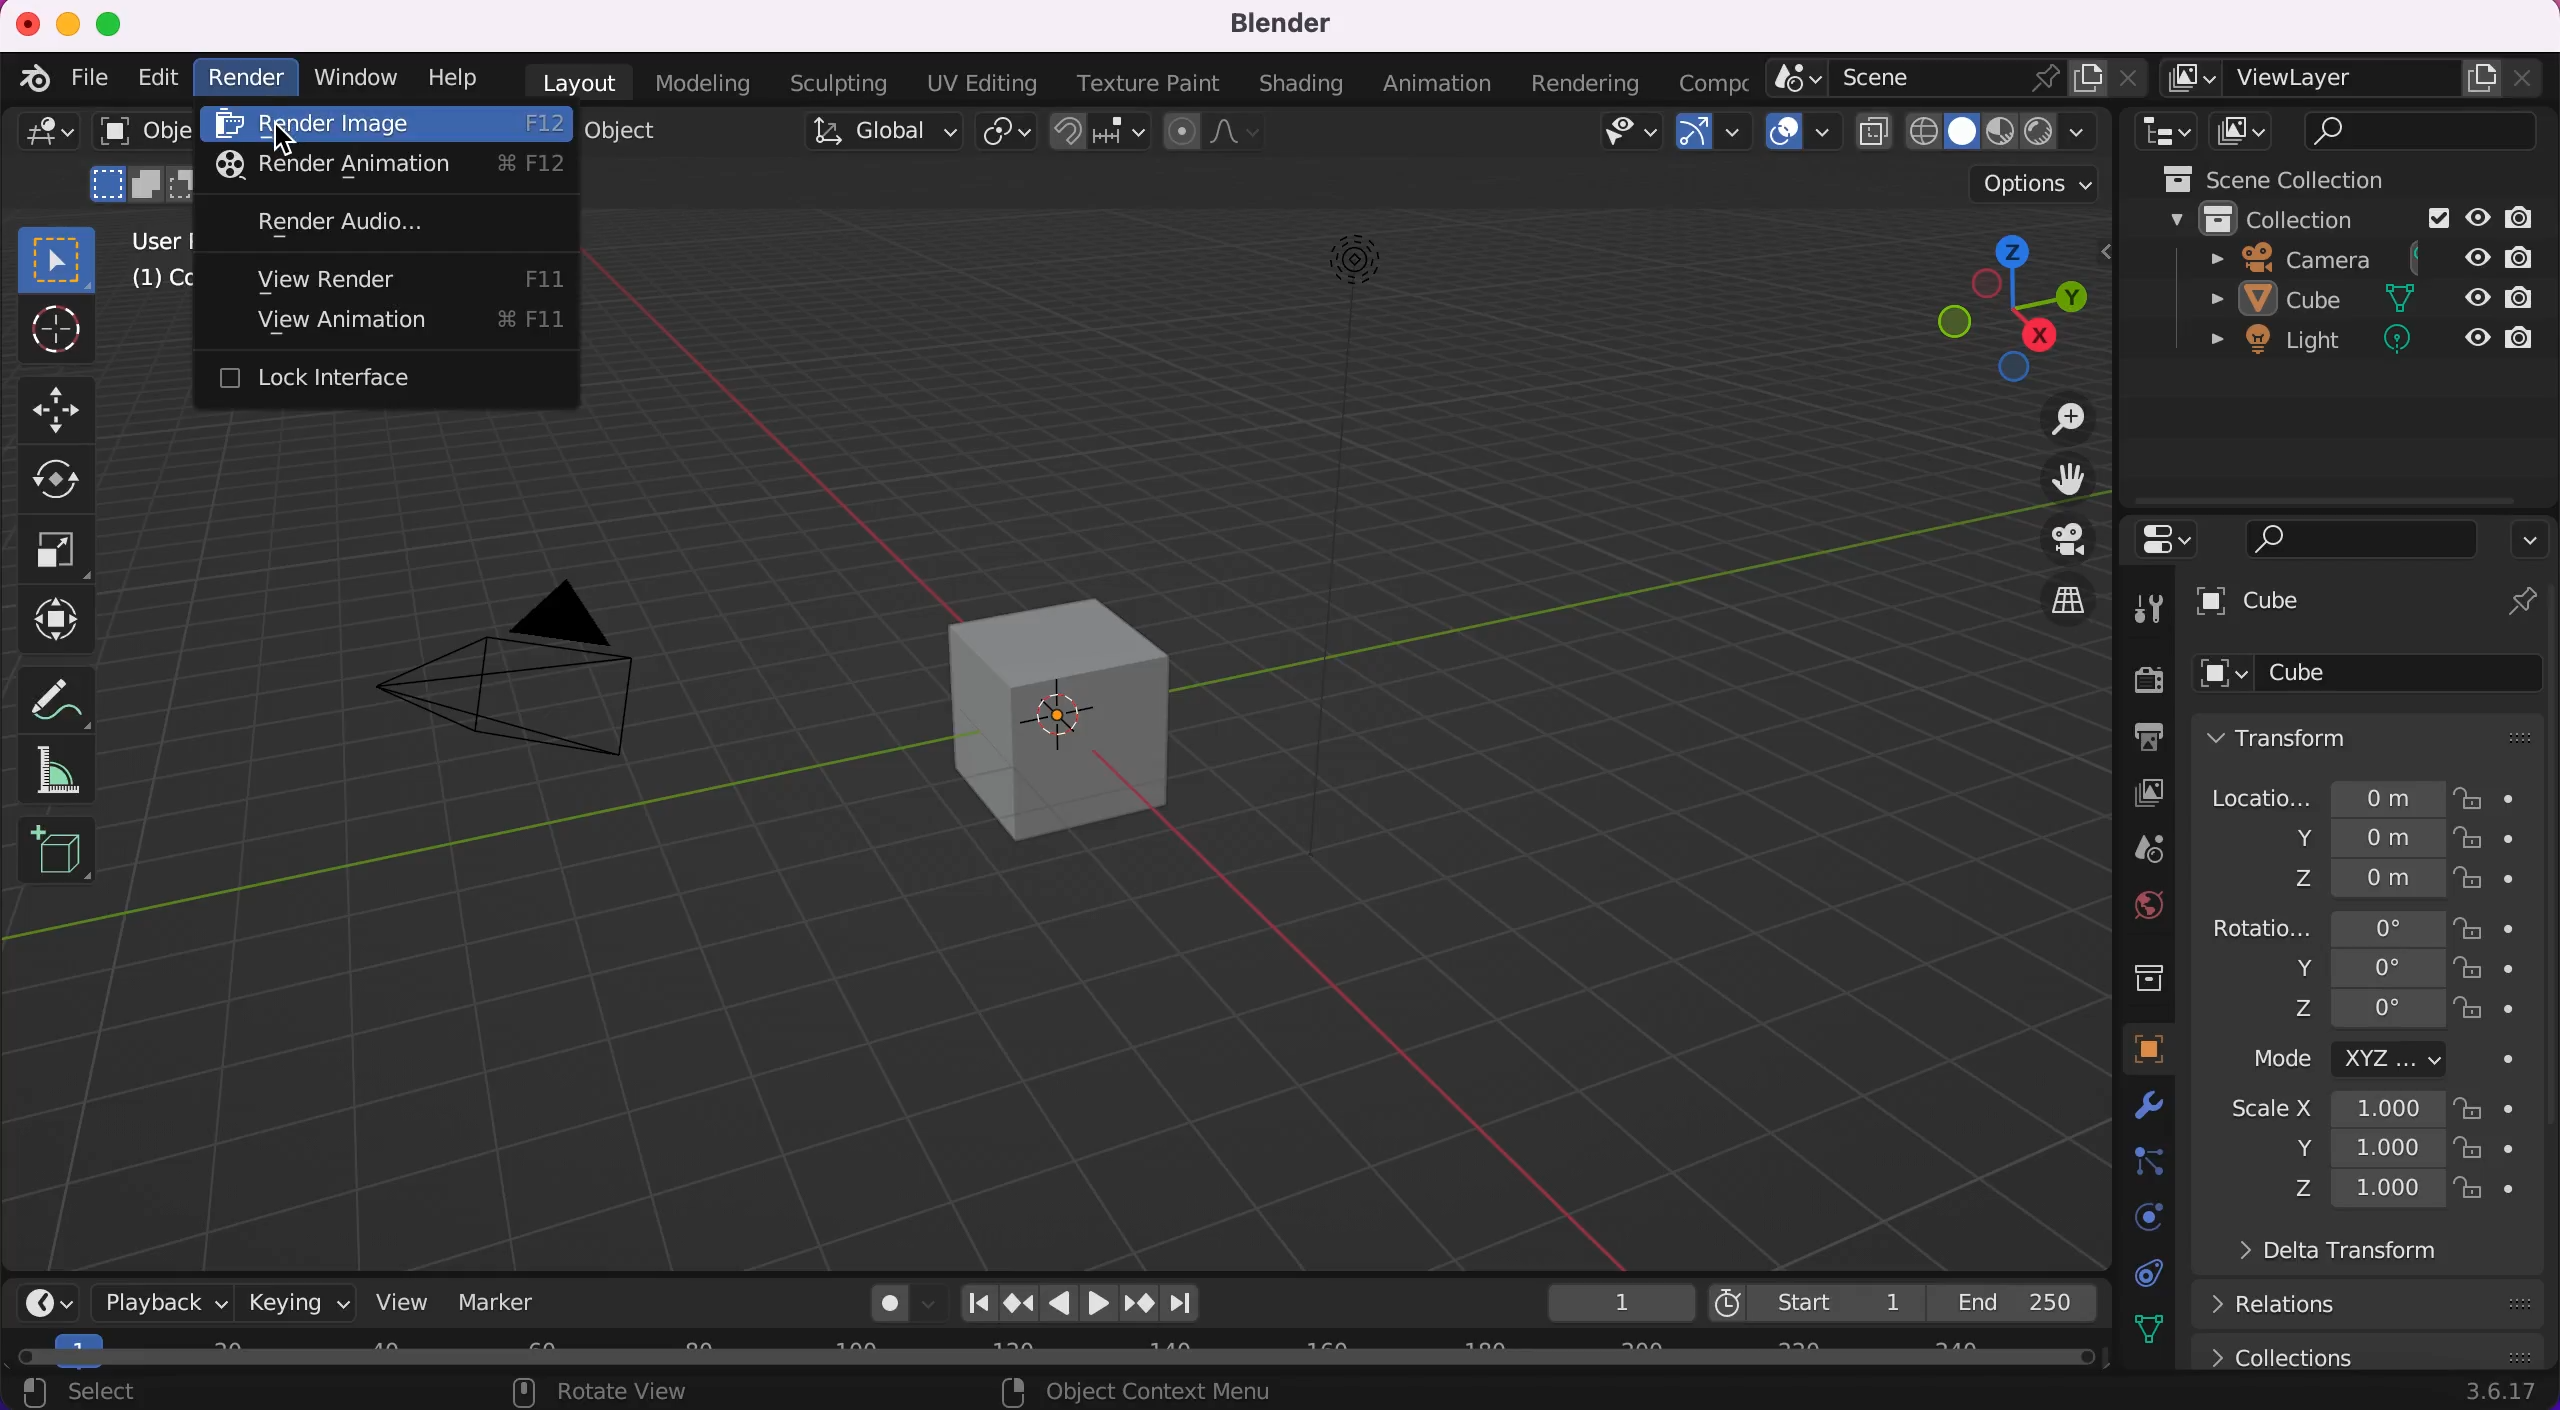 Image resolution: width=2560 pixels, height=1410 pixels. I want to click on lock, so click(2489, 875).